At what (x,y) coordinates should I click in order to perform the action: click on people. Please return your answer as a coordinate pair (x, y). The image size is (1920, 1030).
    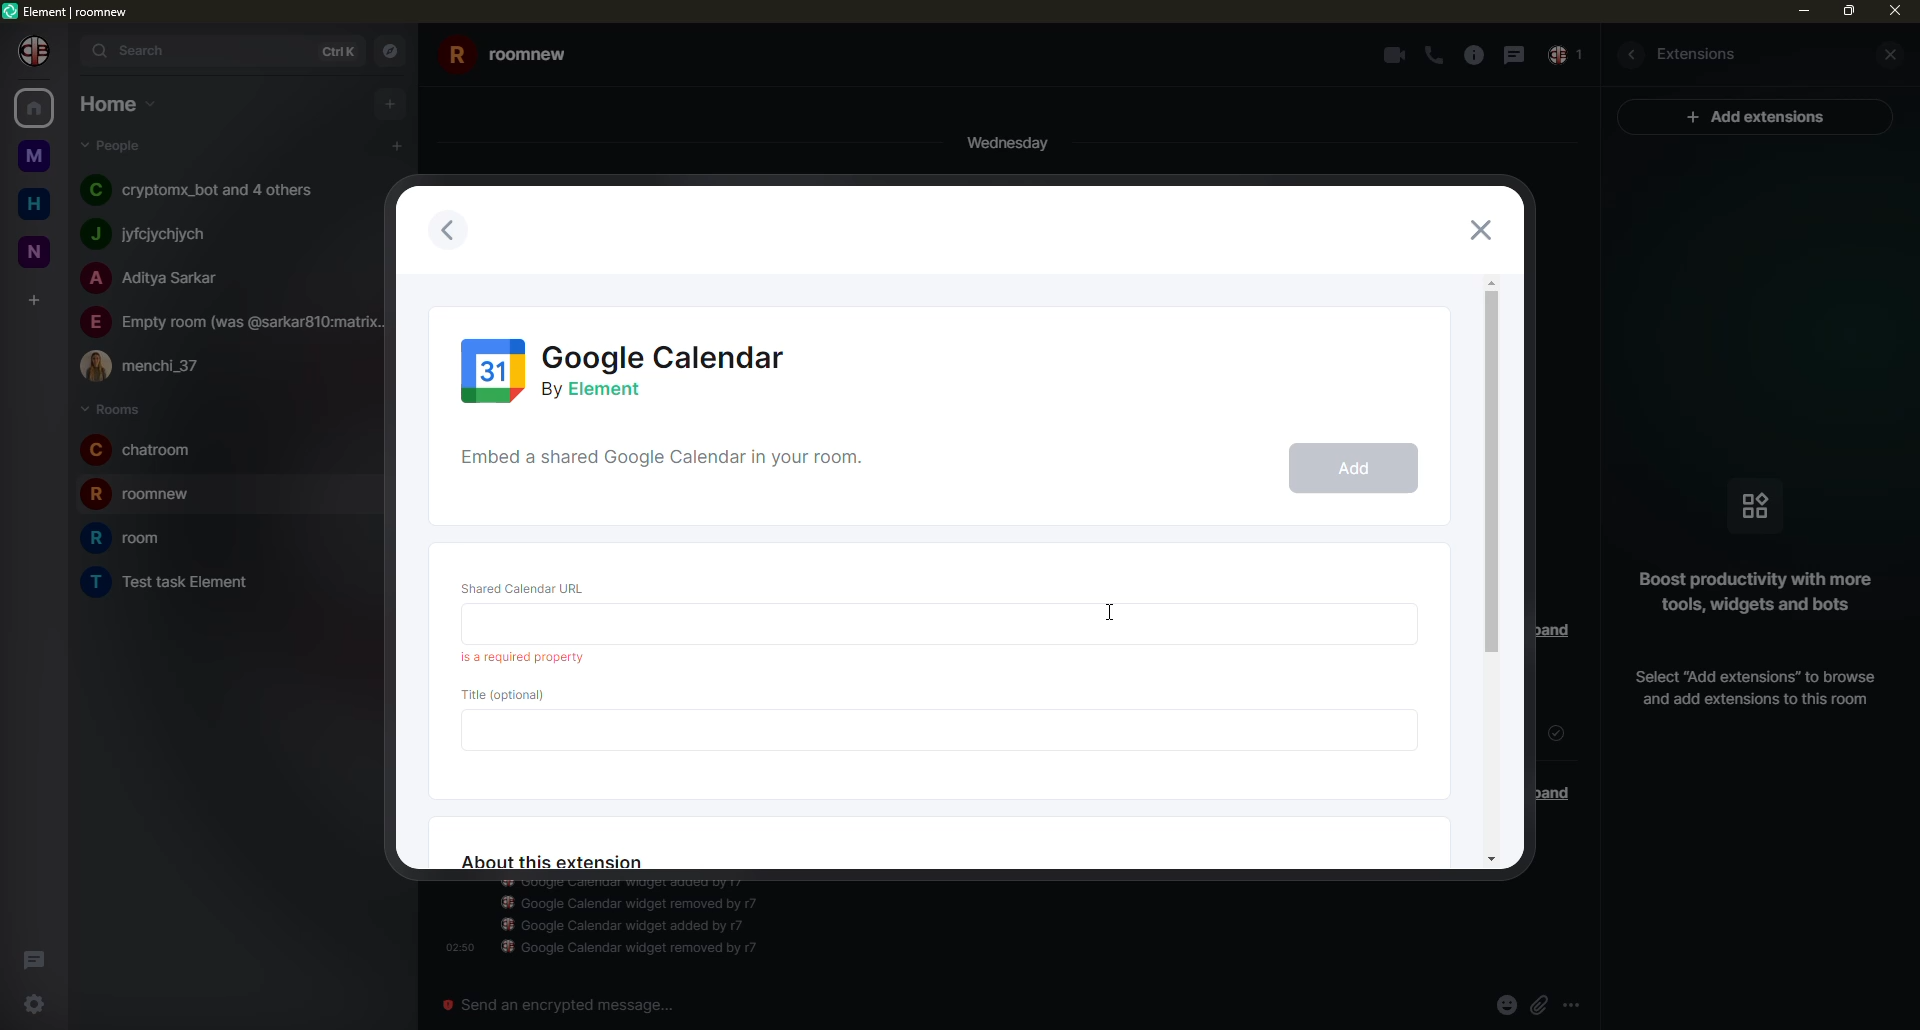
    Looking at the image, I should click on (150, 365).